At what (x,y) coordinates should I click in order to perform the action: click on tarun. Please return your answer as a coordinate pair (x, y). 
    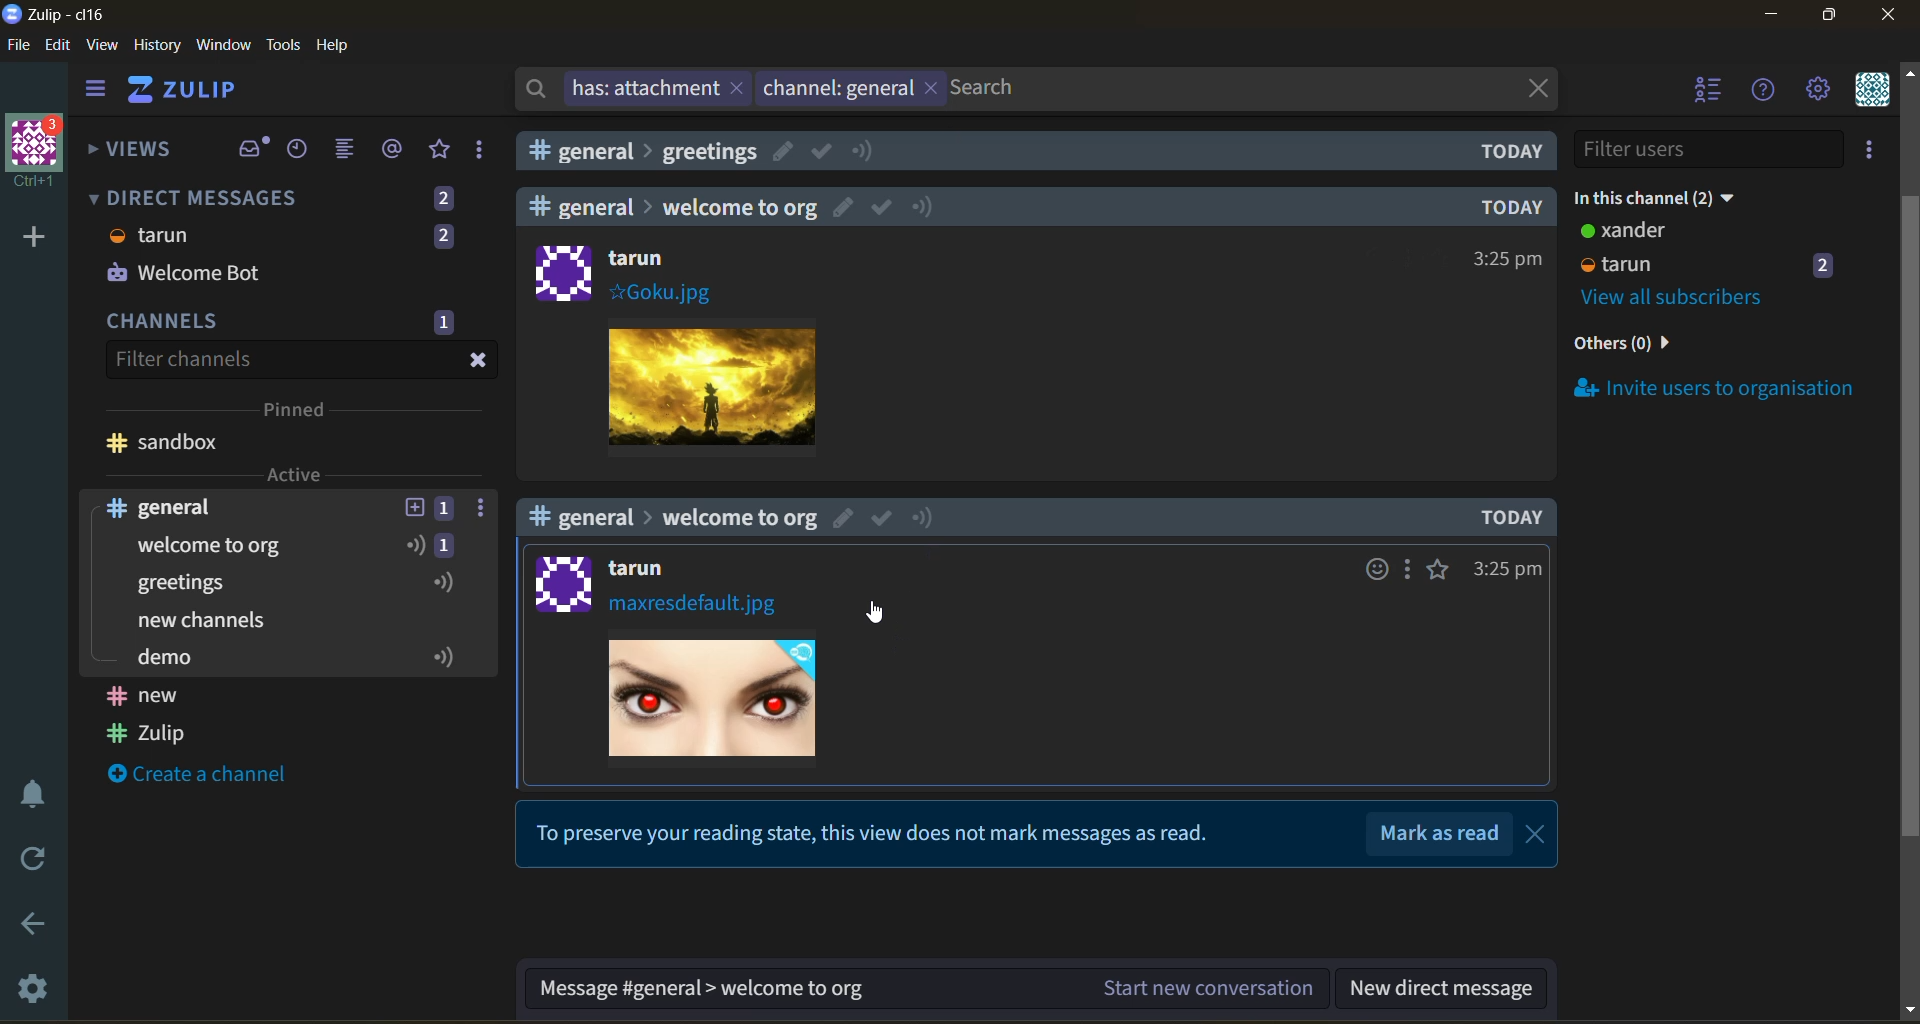
    Looking at the image, I should click on (151, 235).